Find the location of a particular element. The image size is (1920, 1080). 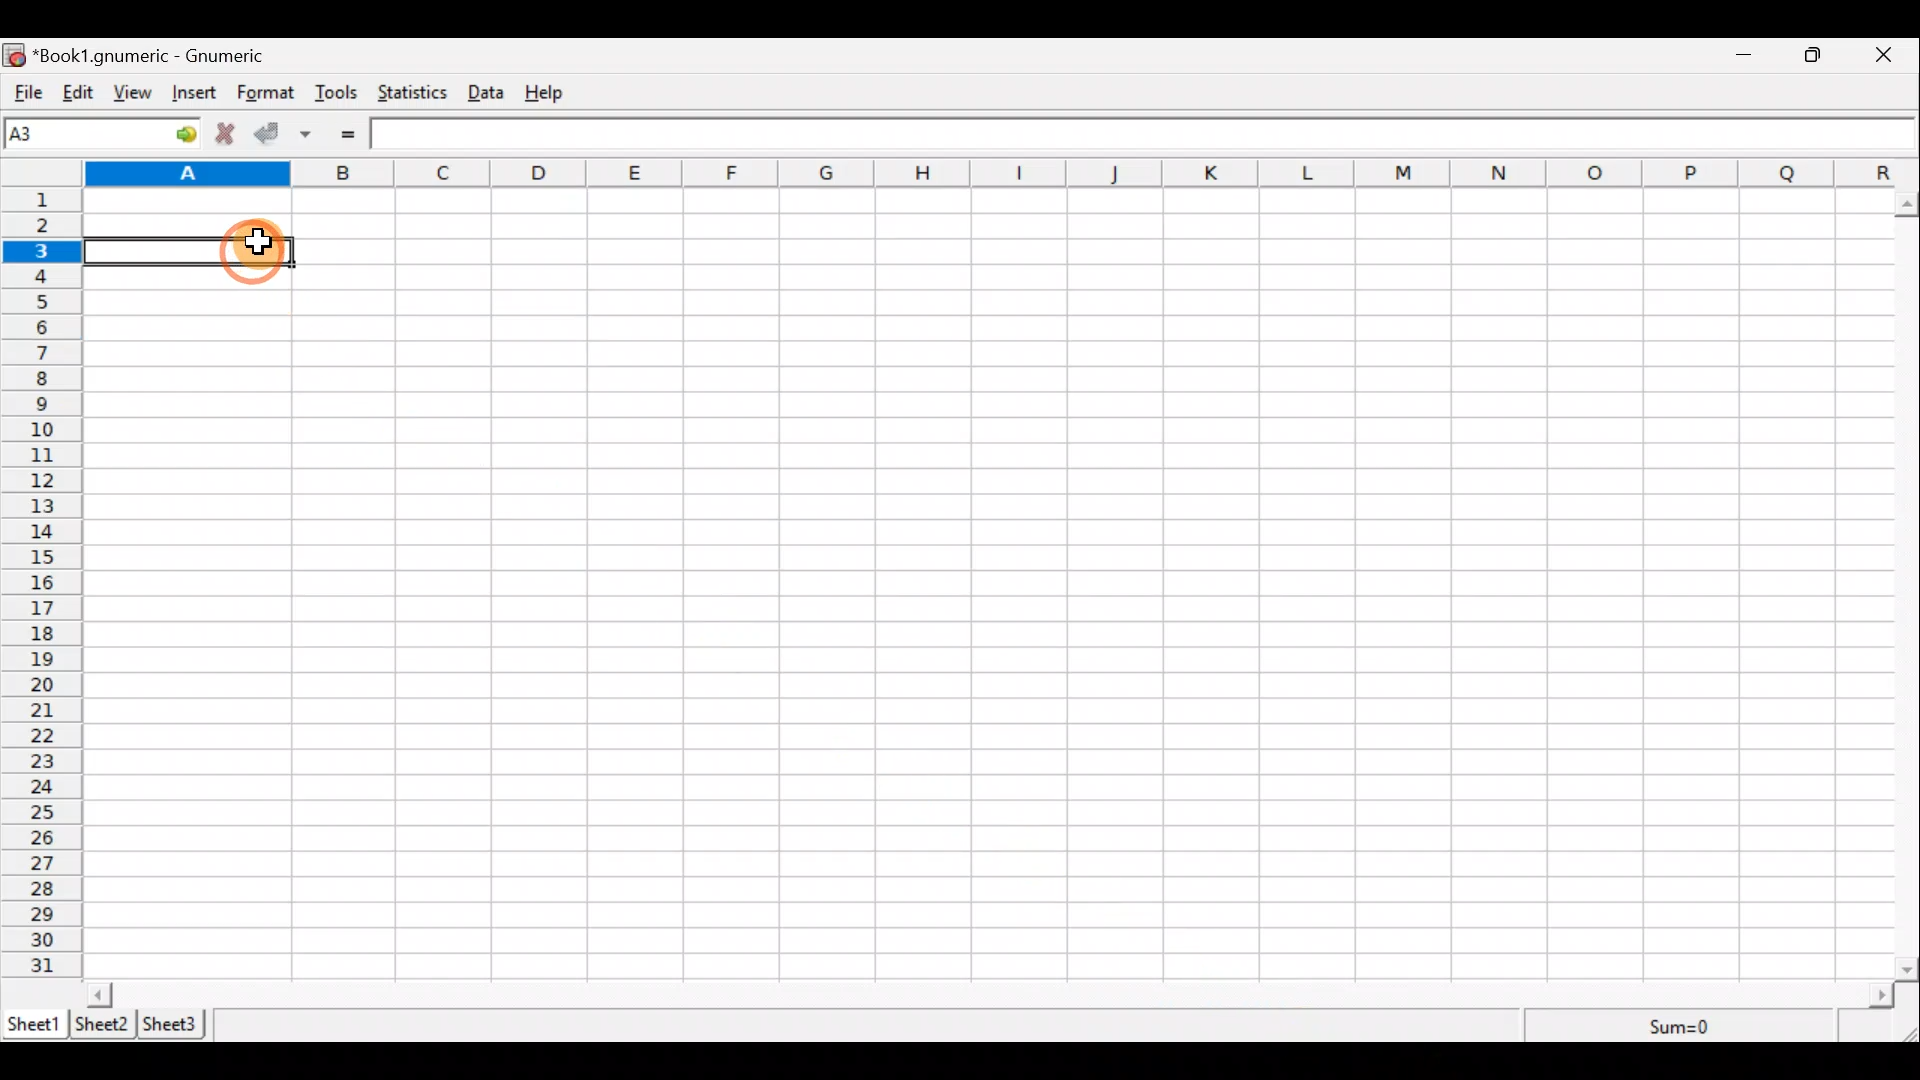

scroll right is located at coordinates (1881, 996).